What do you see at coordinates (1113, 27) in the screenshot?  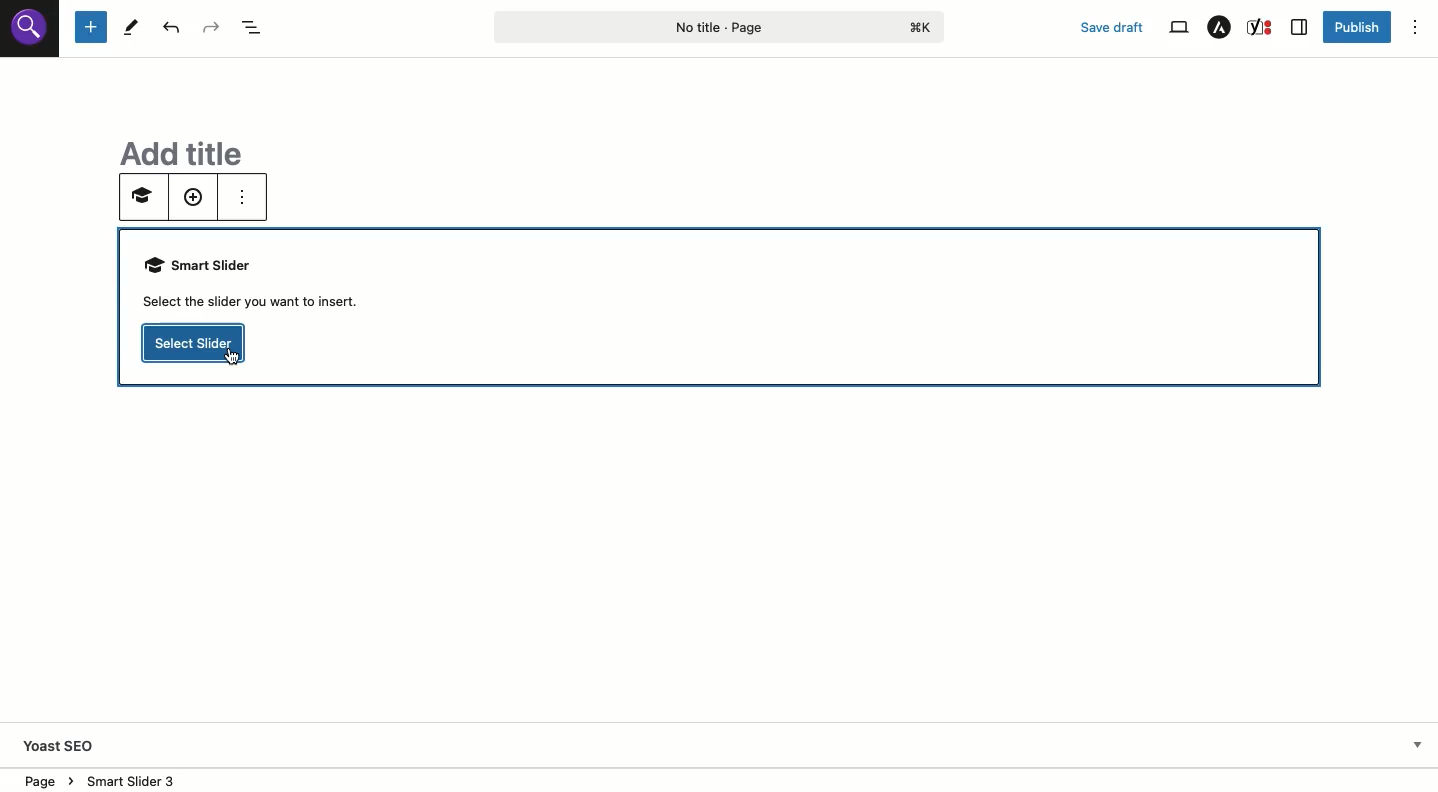 I see `Save draft` at bounding box center [1113, 27].